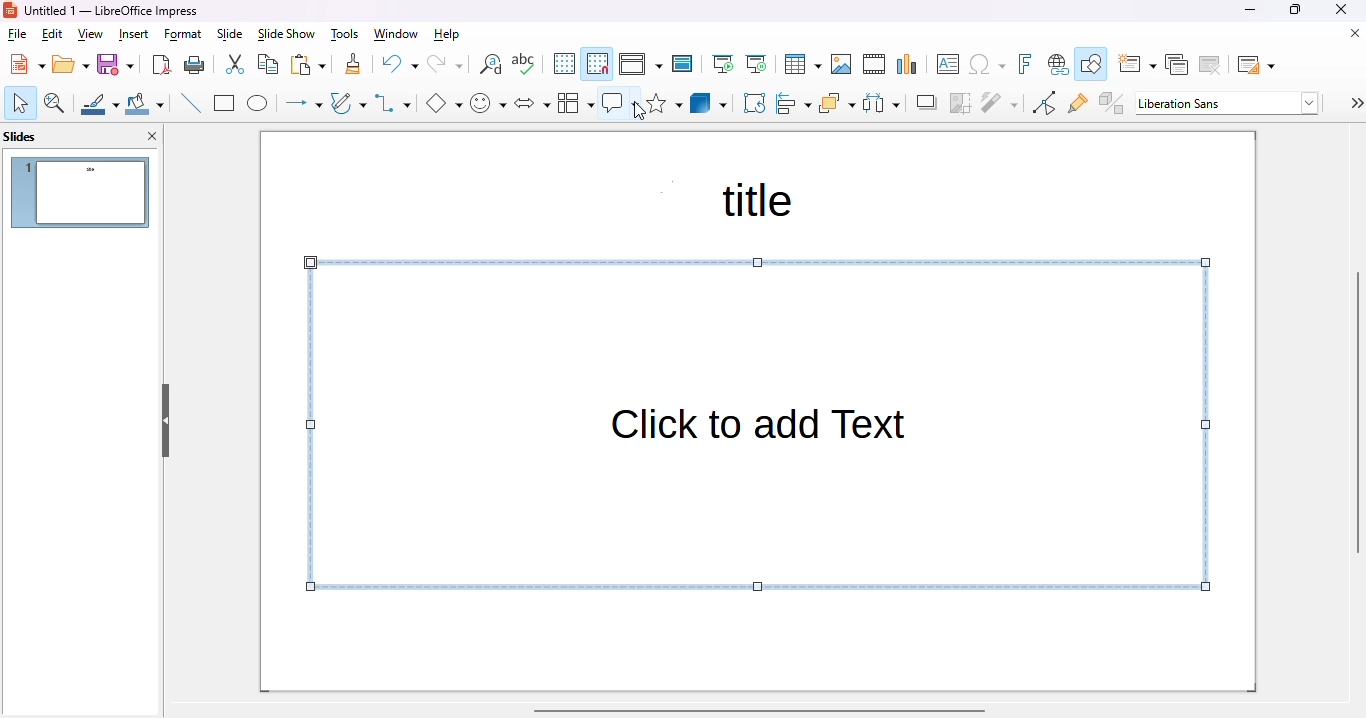  Describe the element at coordinates (287, 34) in the screenshot. I see `slide show` at that location.